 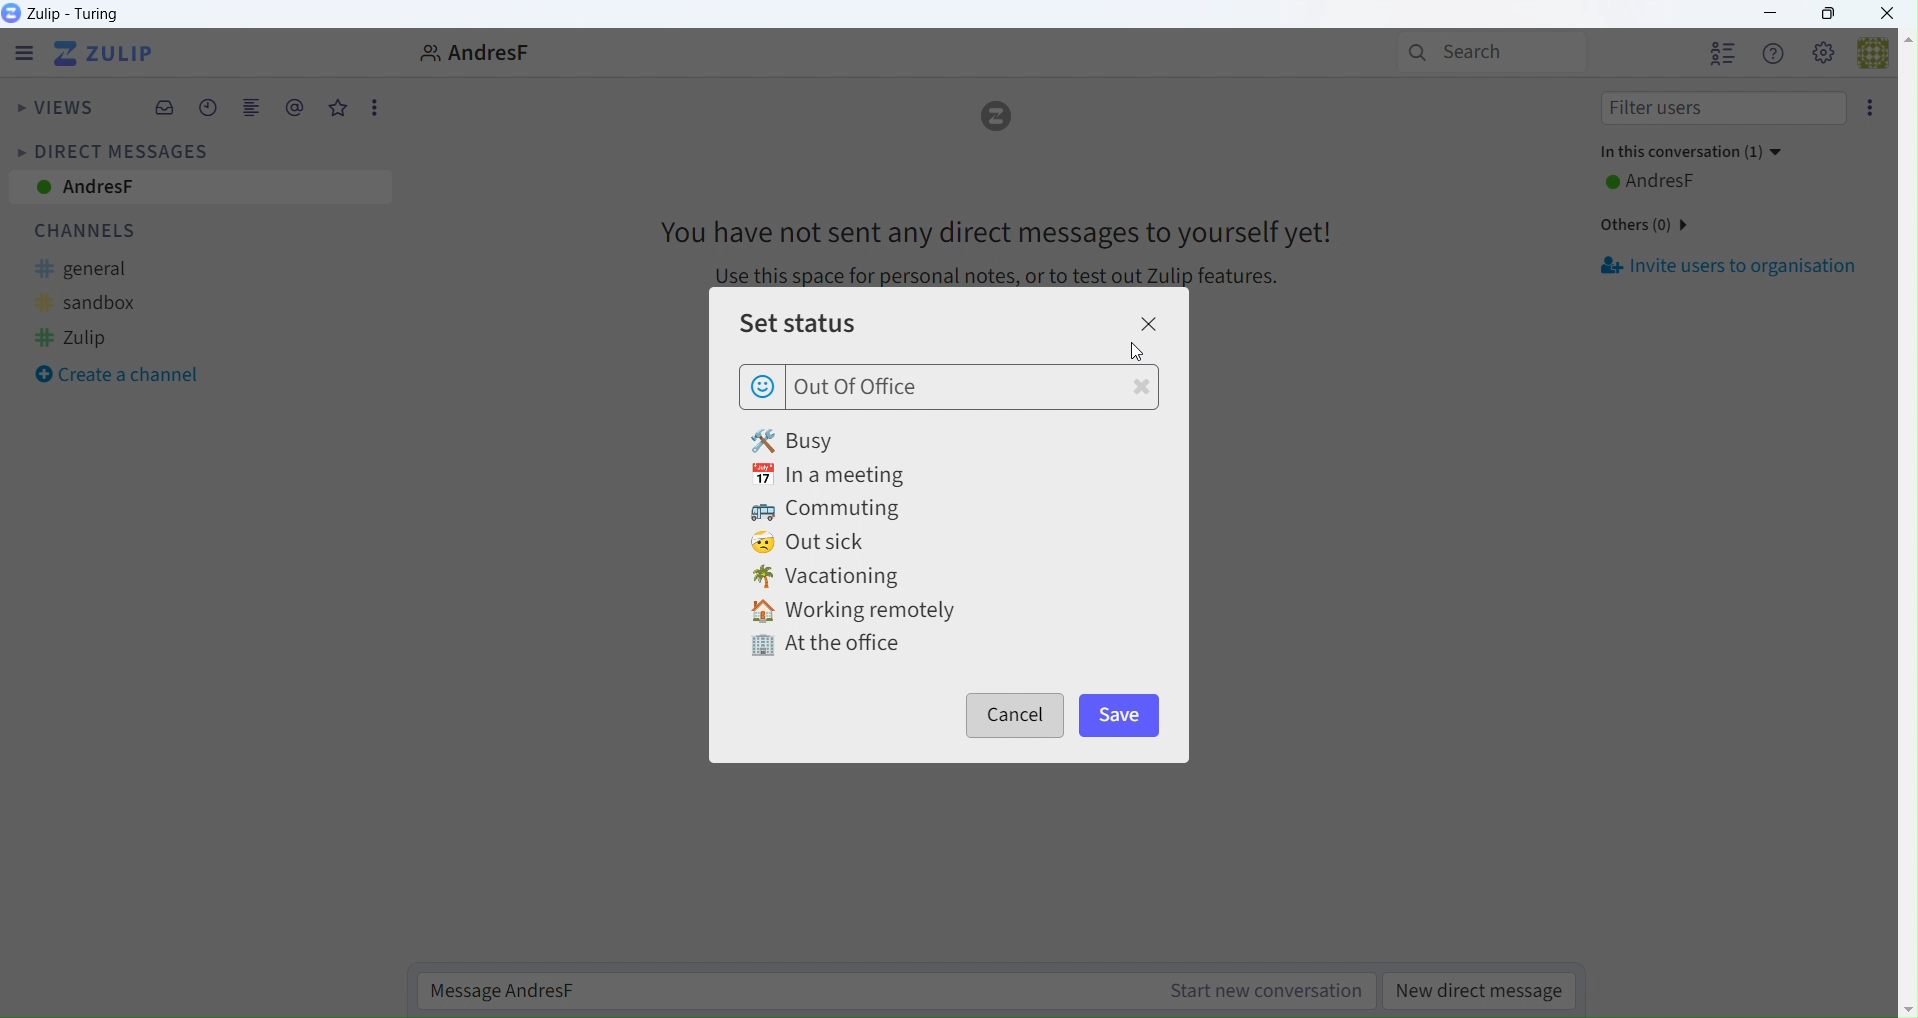 I want to click on clear, so click(x=1141, y=390).